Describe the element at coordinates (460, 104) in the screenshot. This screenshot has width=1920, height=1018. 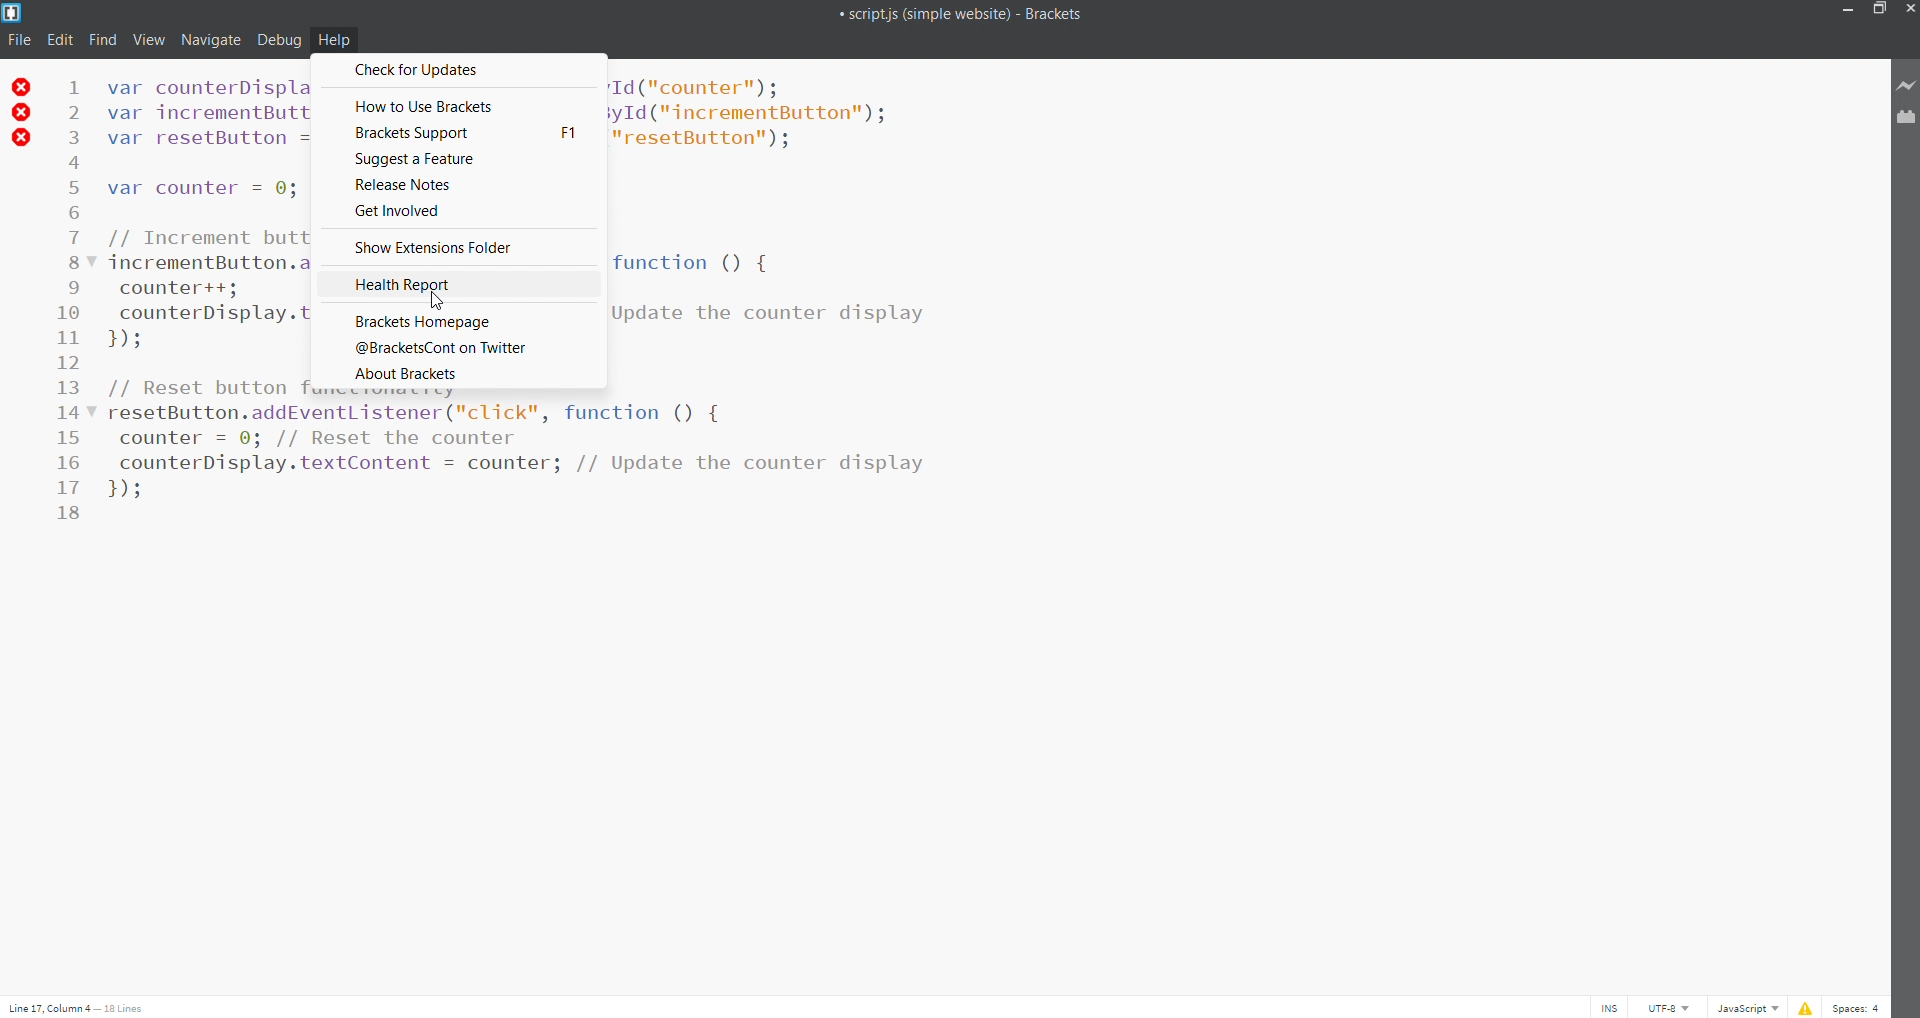
I see `how to use brackets` at that location.